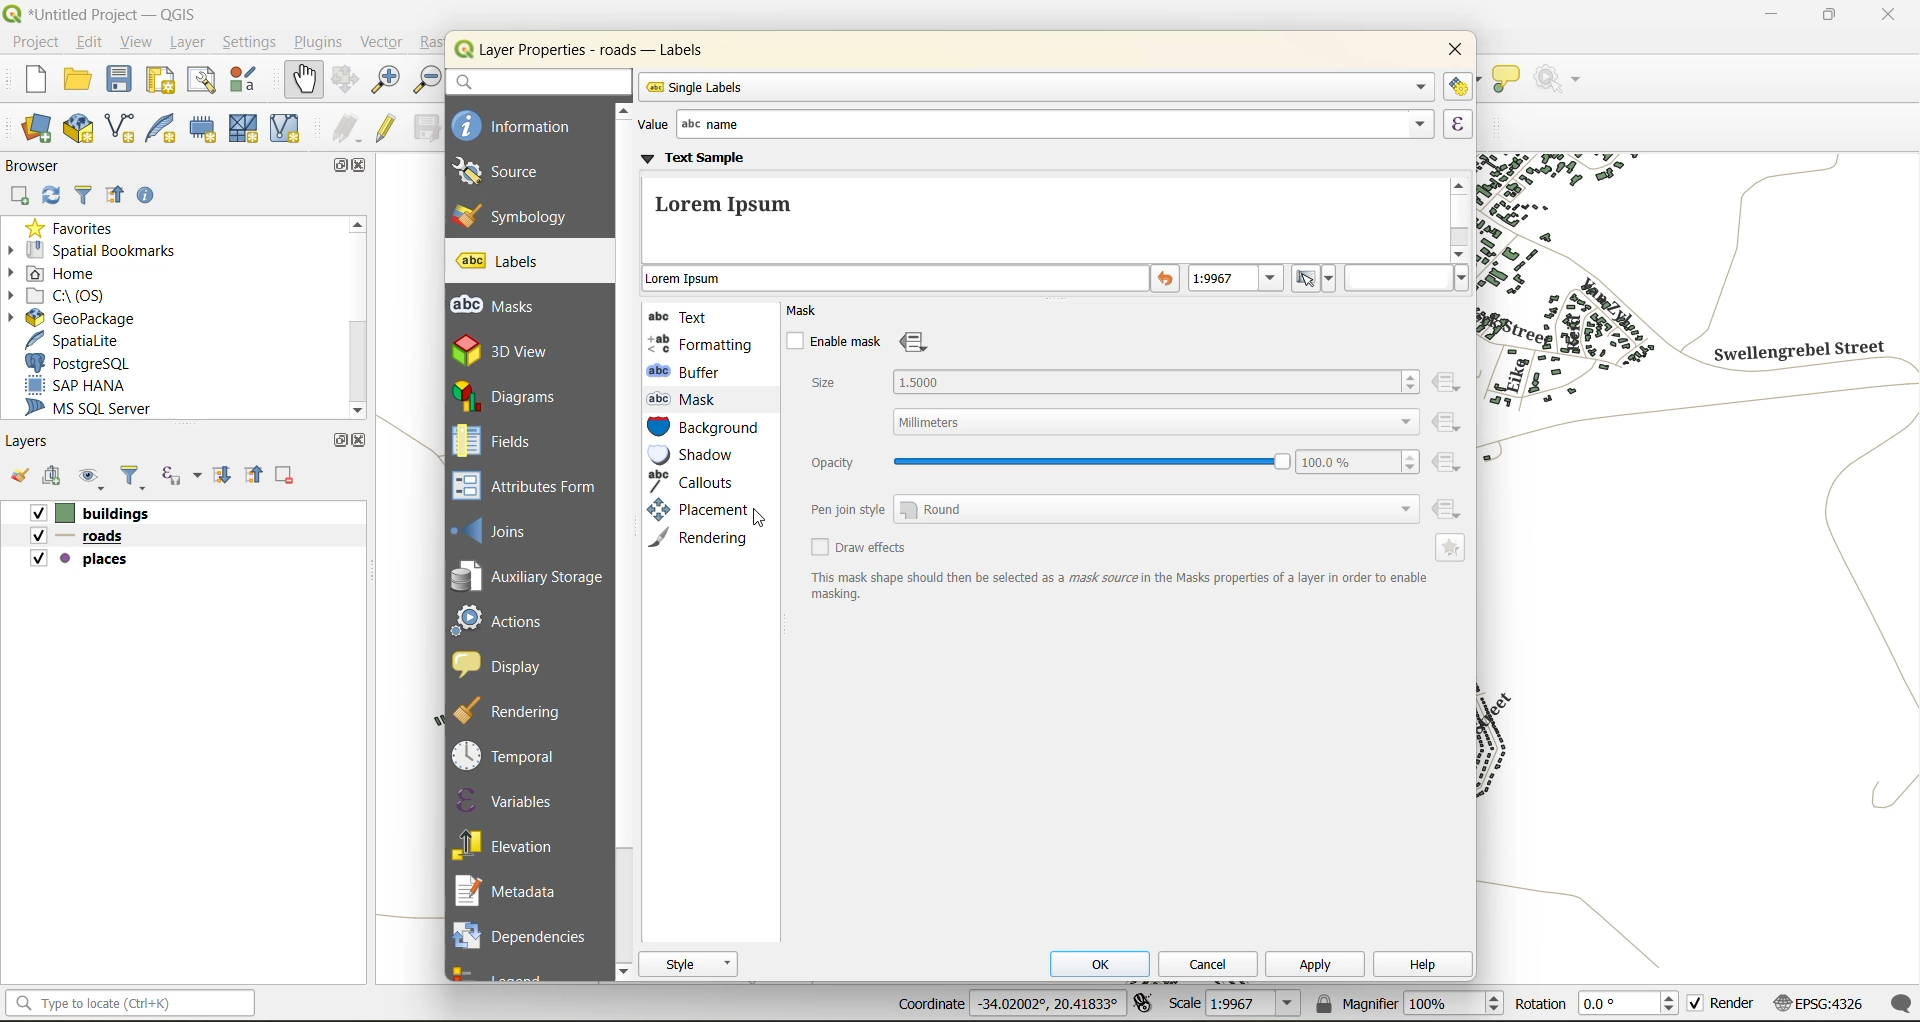 The height and width of the screenshot is (1022, 1920). Describe the element at coordinates (49, 199) in the screenshot. I see `refresh` at that location.